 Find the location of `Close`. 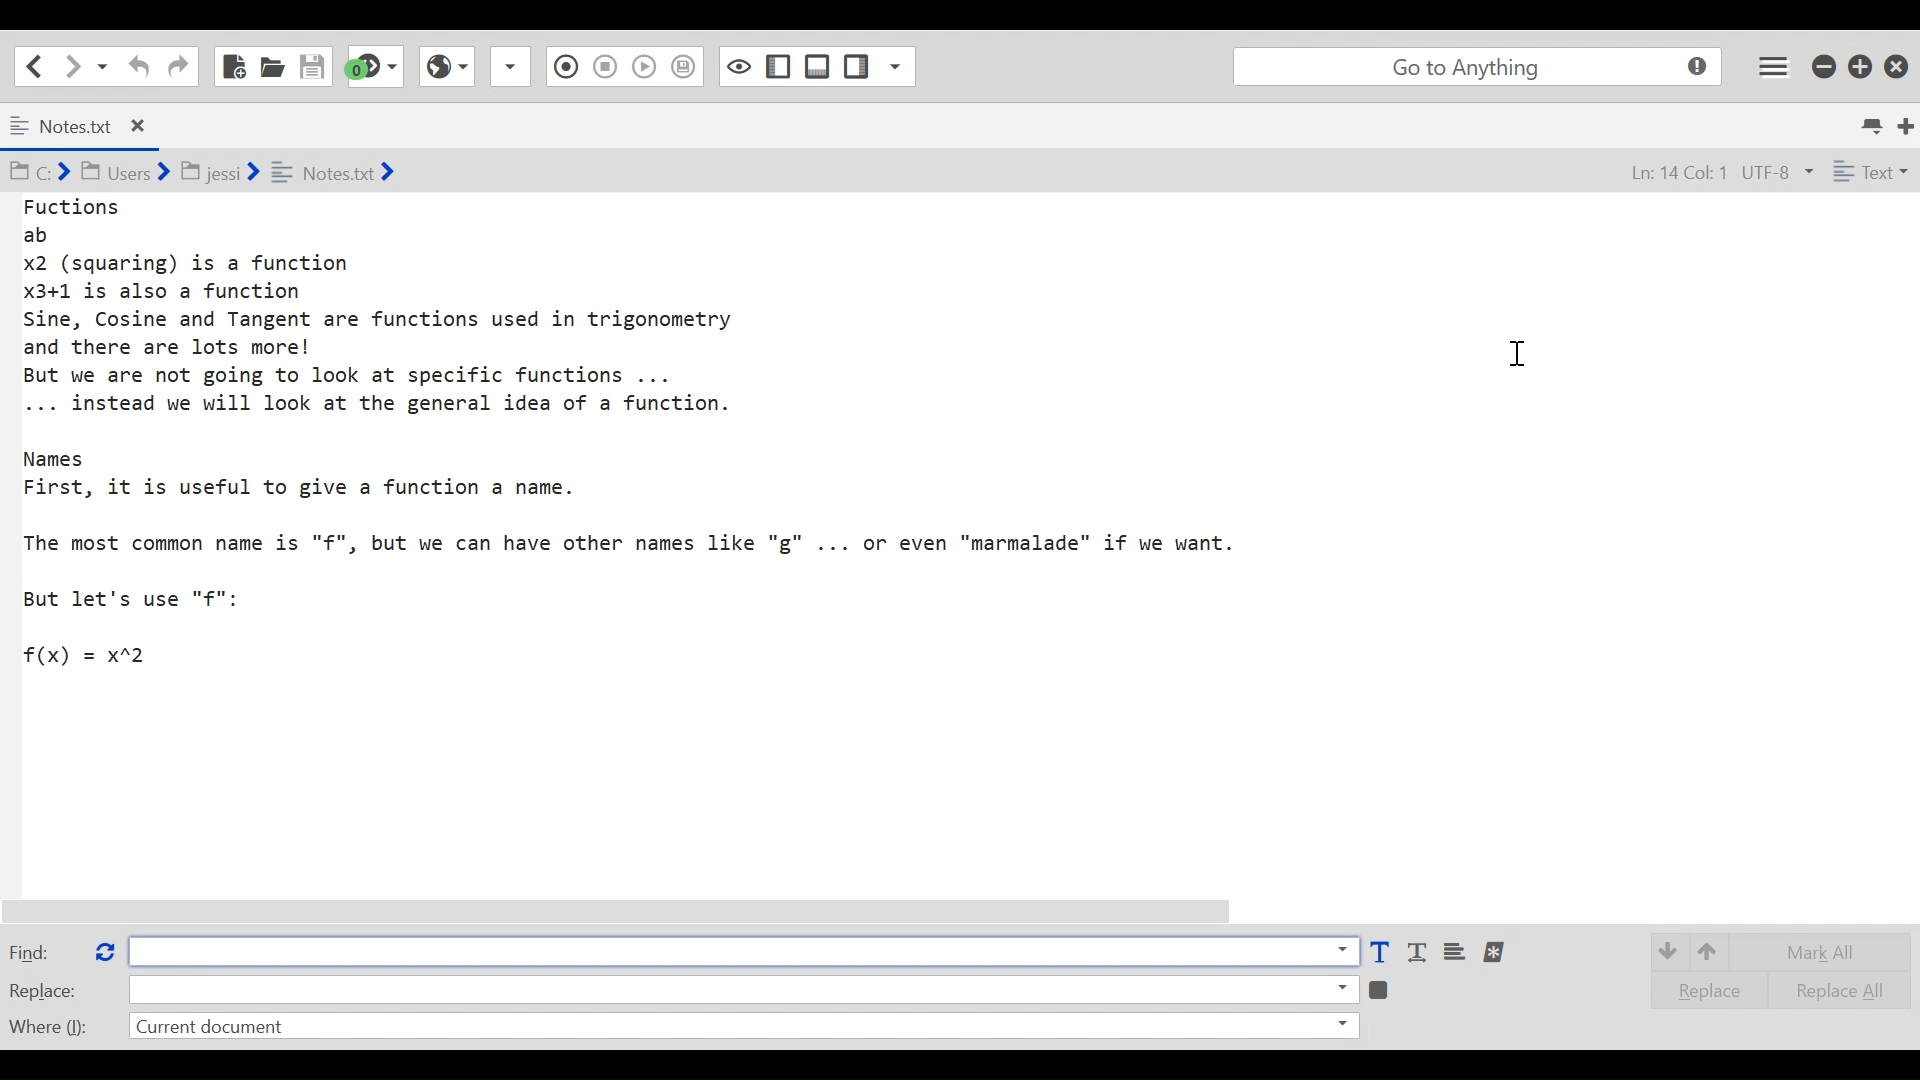

Close is located at coordinates (1899, 62).